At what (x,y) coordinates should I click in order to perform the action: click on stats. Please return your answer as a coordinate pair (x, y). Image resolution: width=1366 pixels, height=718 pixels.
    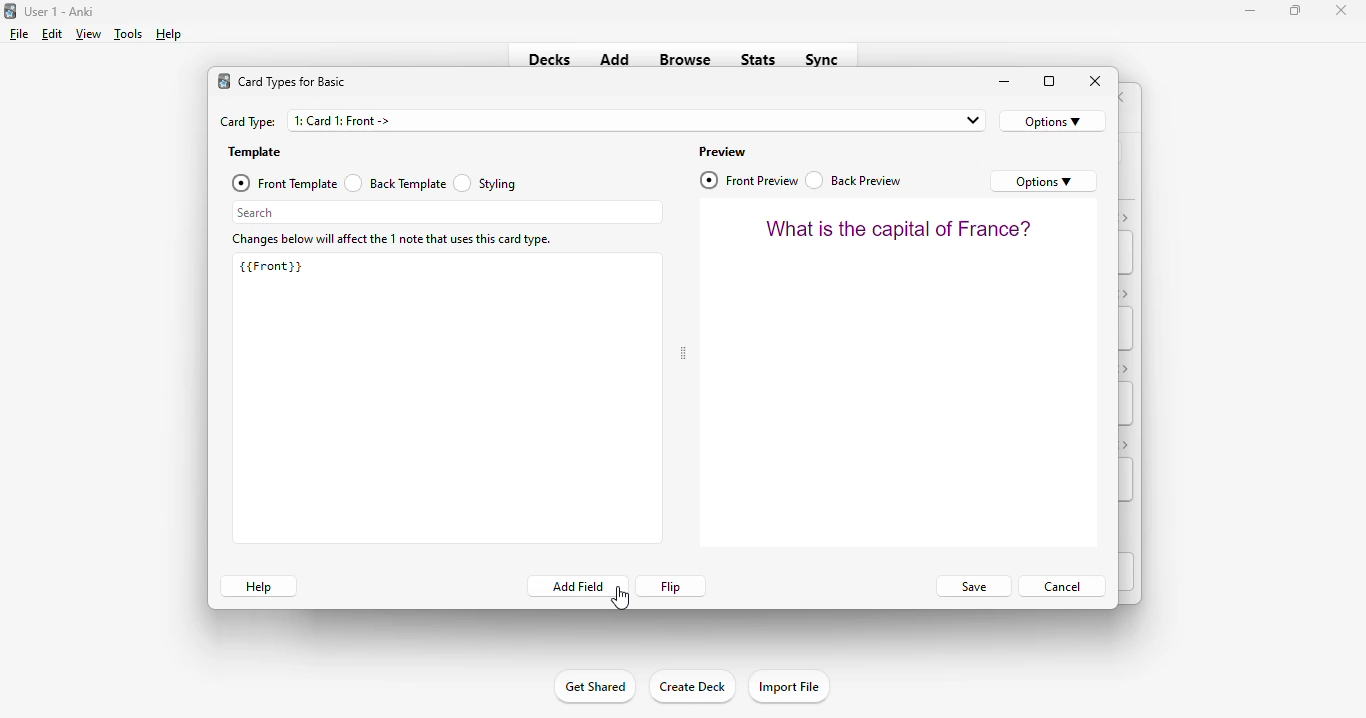
    Looking at the image, I should click on (759, 59).